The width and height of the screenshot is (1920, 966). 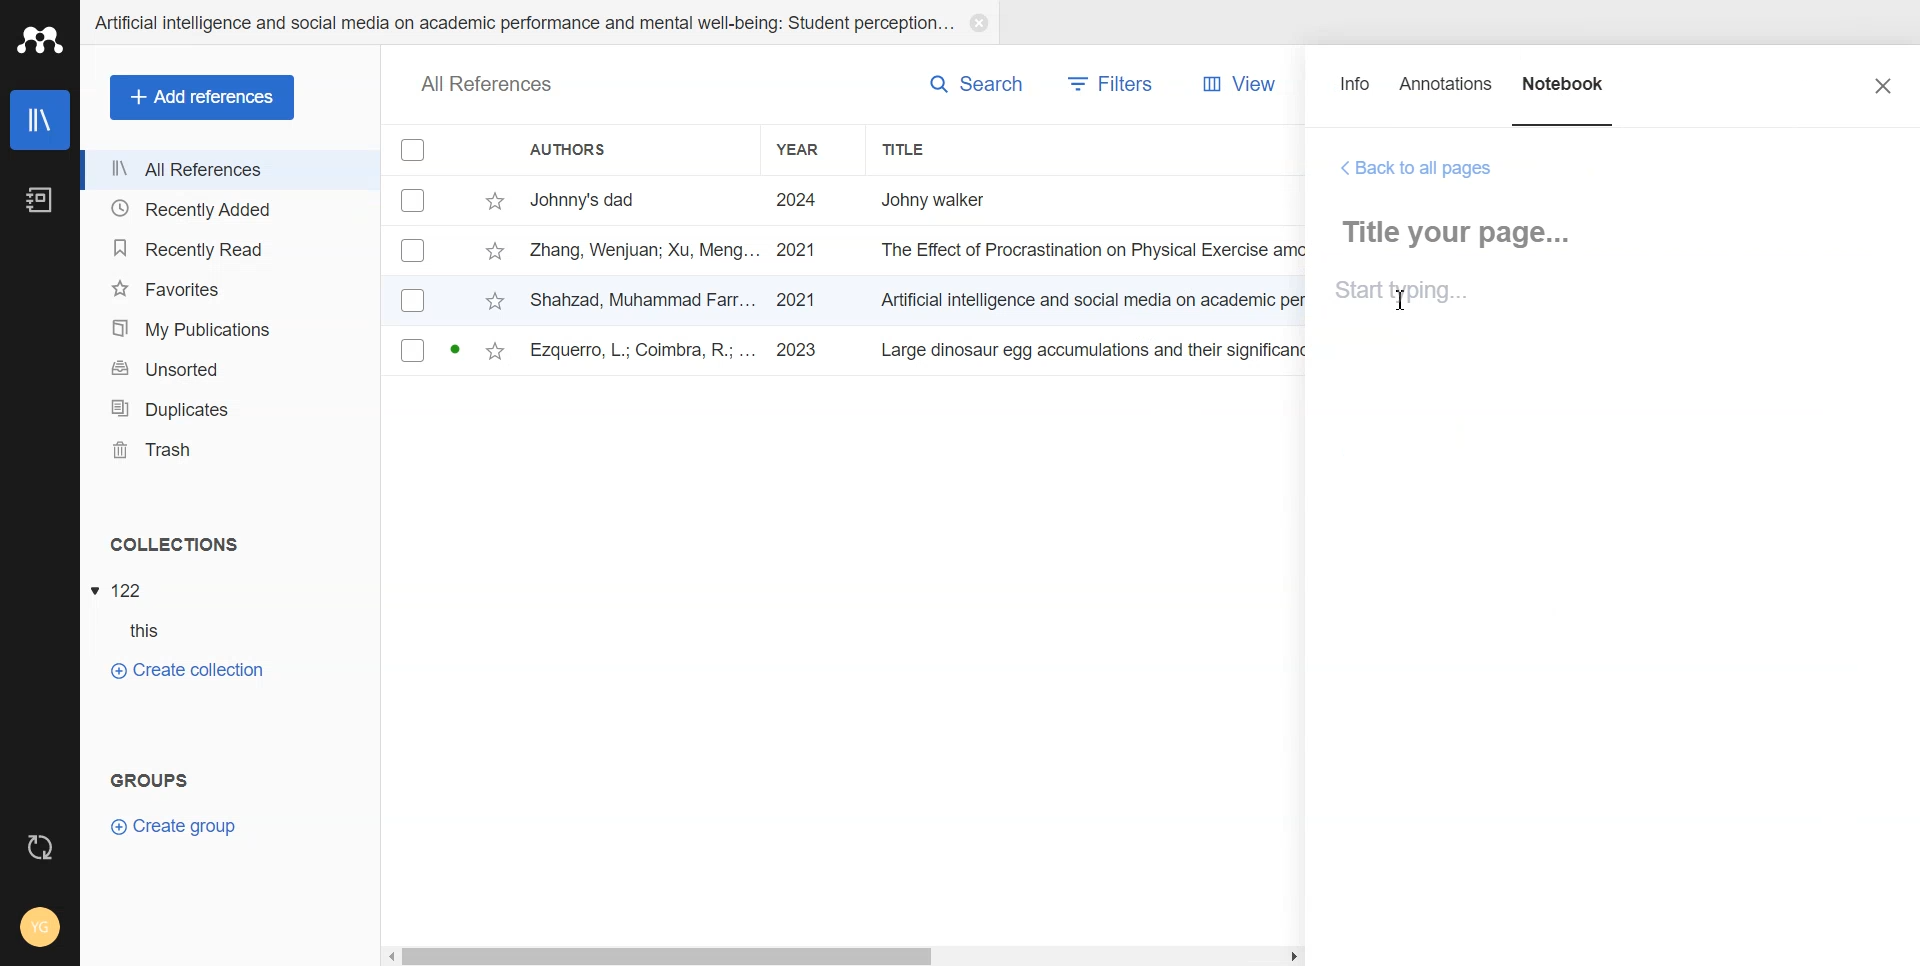 What do you see at coordinates (798, 201) in the screenshot?
I see `2024` at bounding box center [798, 201].